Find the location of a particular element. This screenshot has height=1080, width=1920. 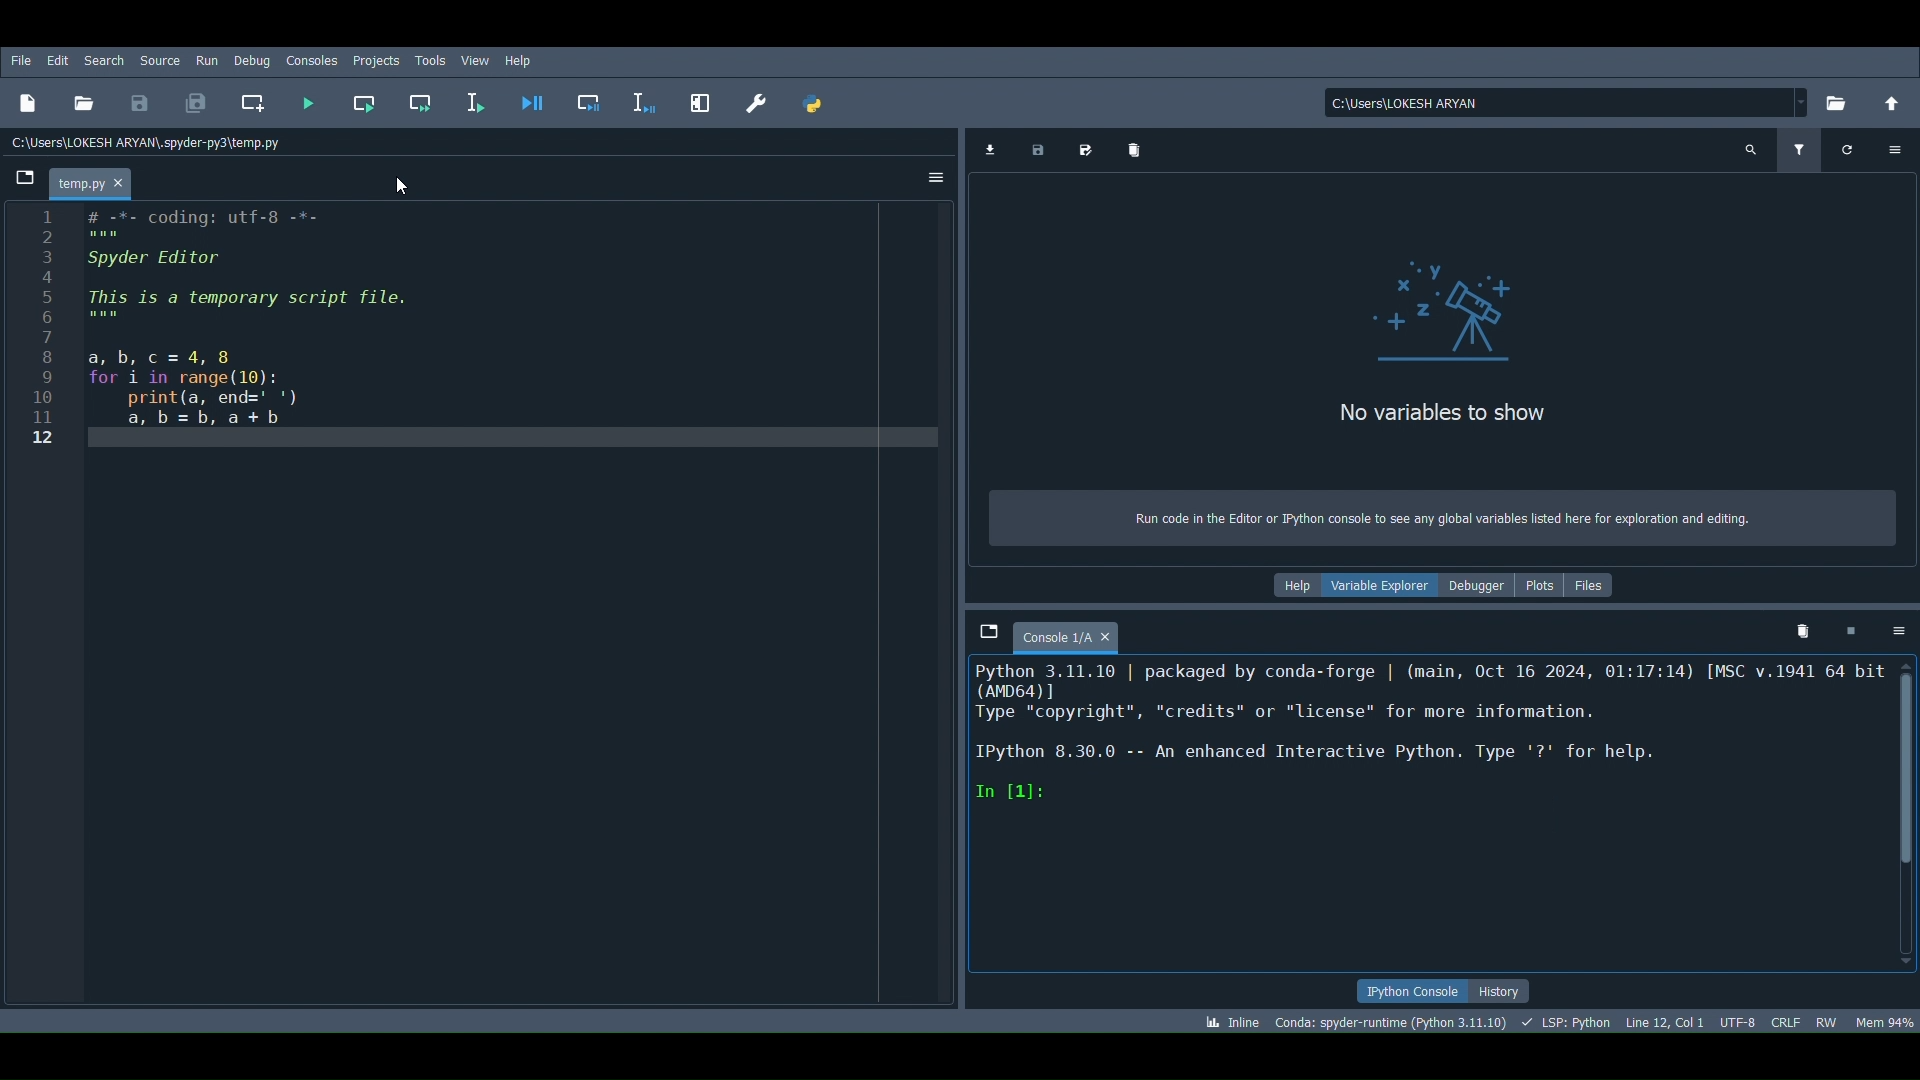

Cursor is located at coordinates (401, 183).